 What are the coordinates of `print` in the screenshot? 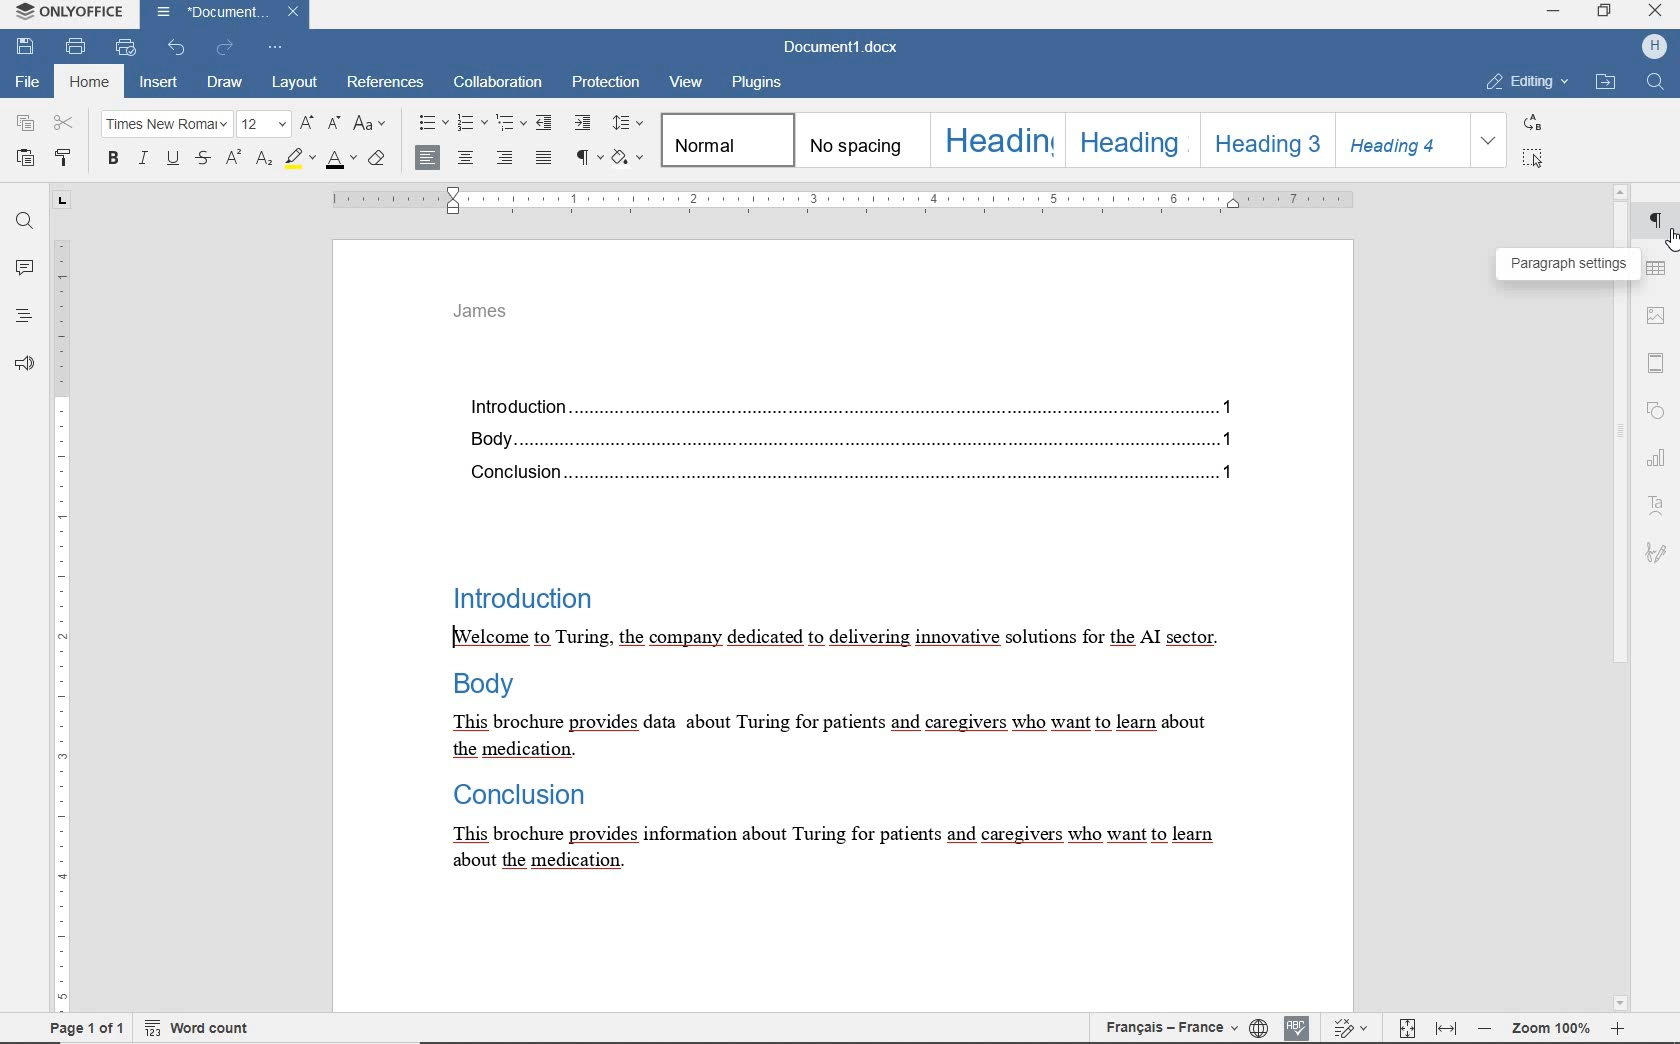 It's located at (77, 47).